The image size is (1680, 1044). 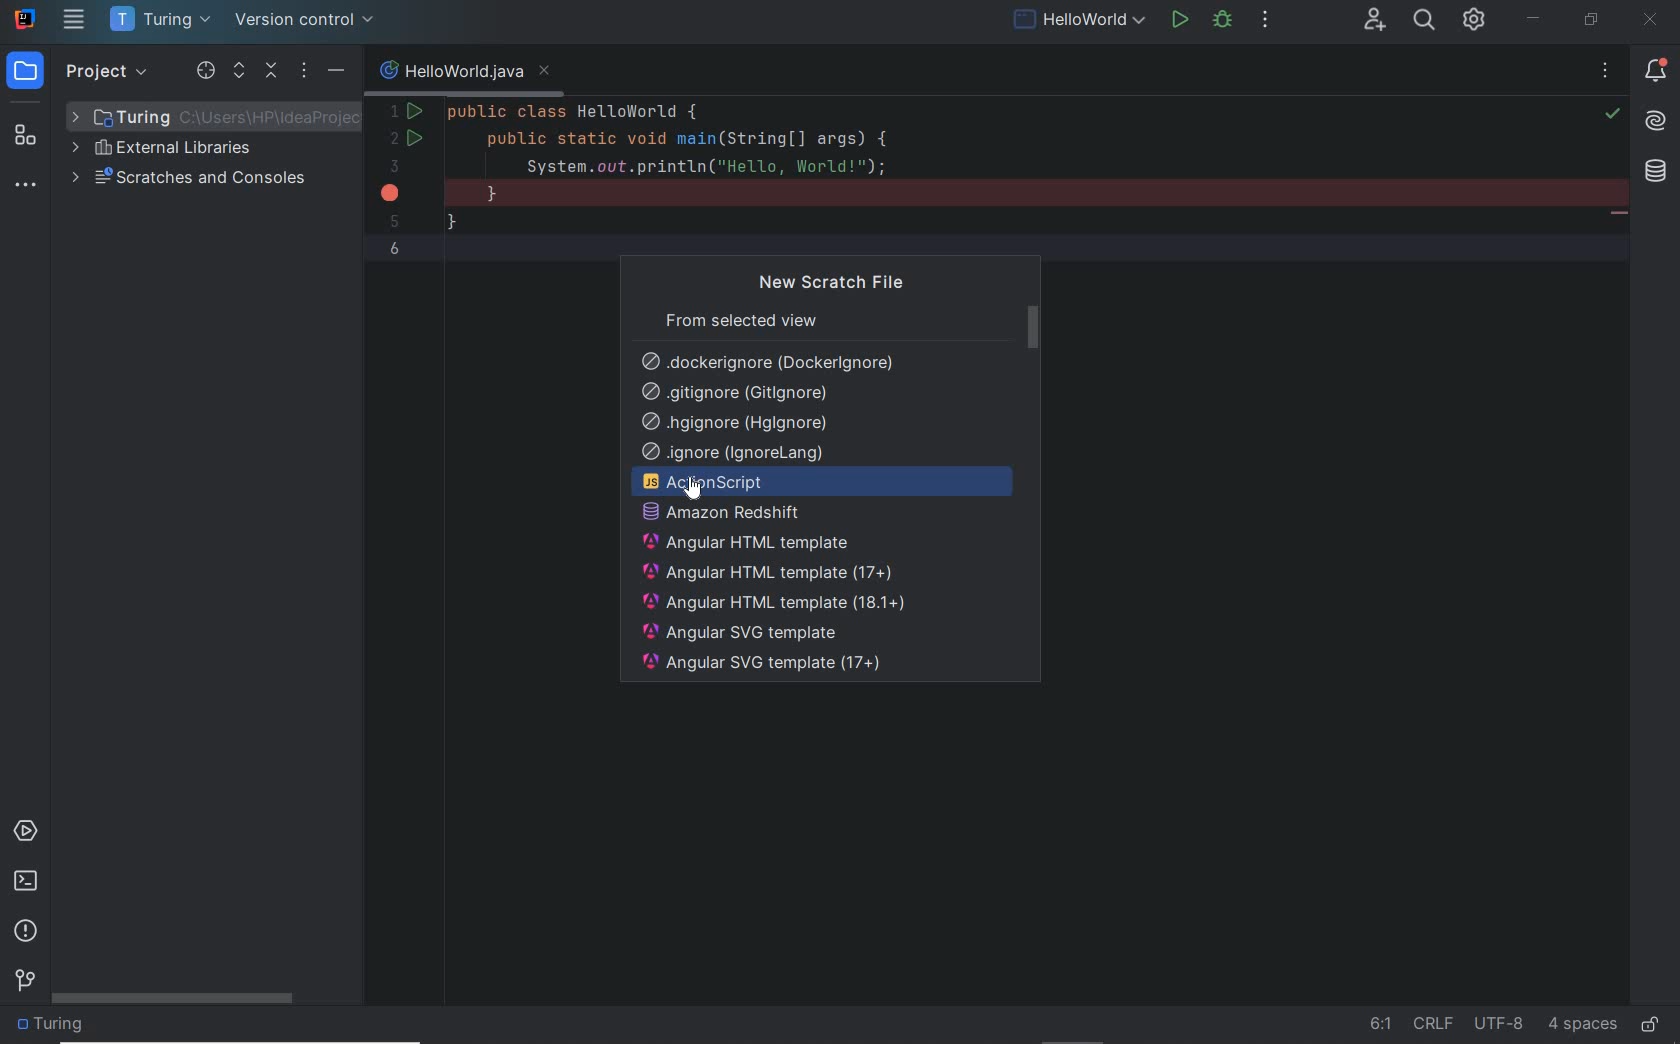 I want to click on hide, so click(x=337, y=69).